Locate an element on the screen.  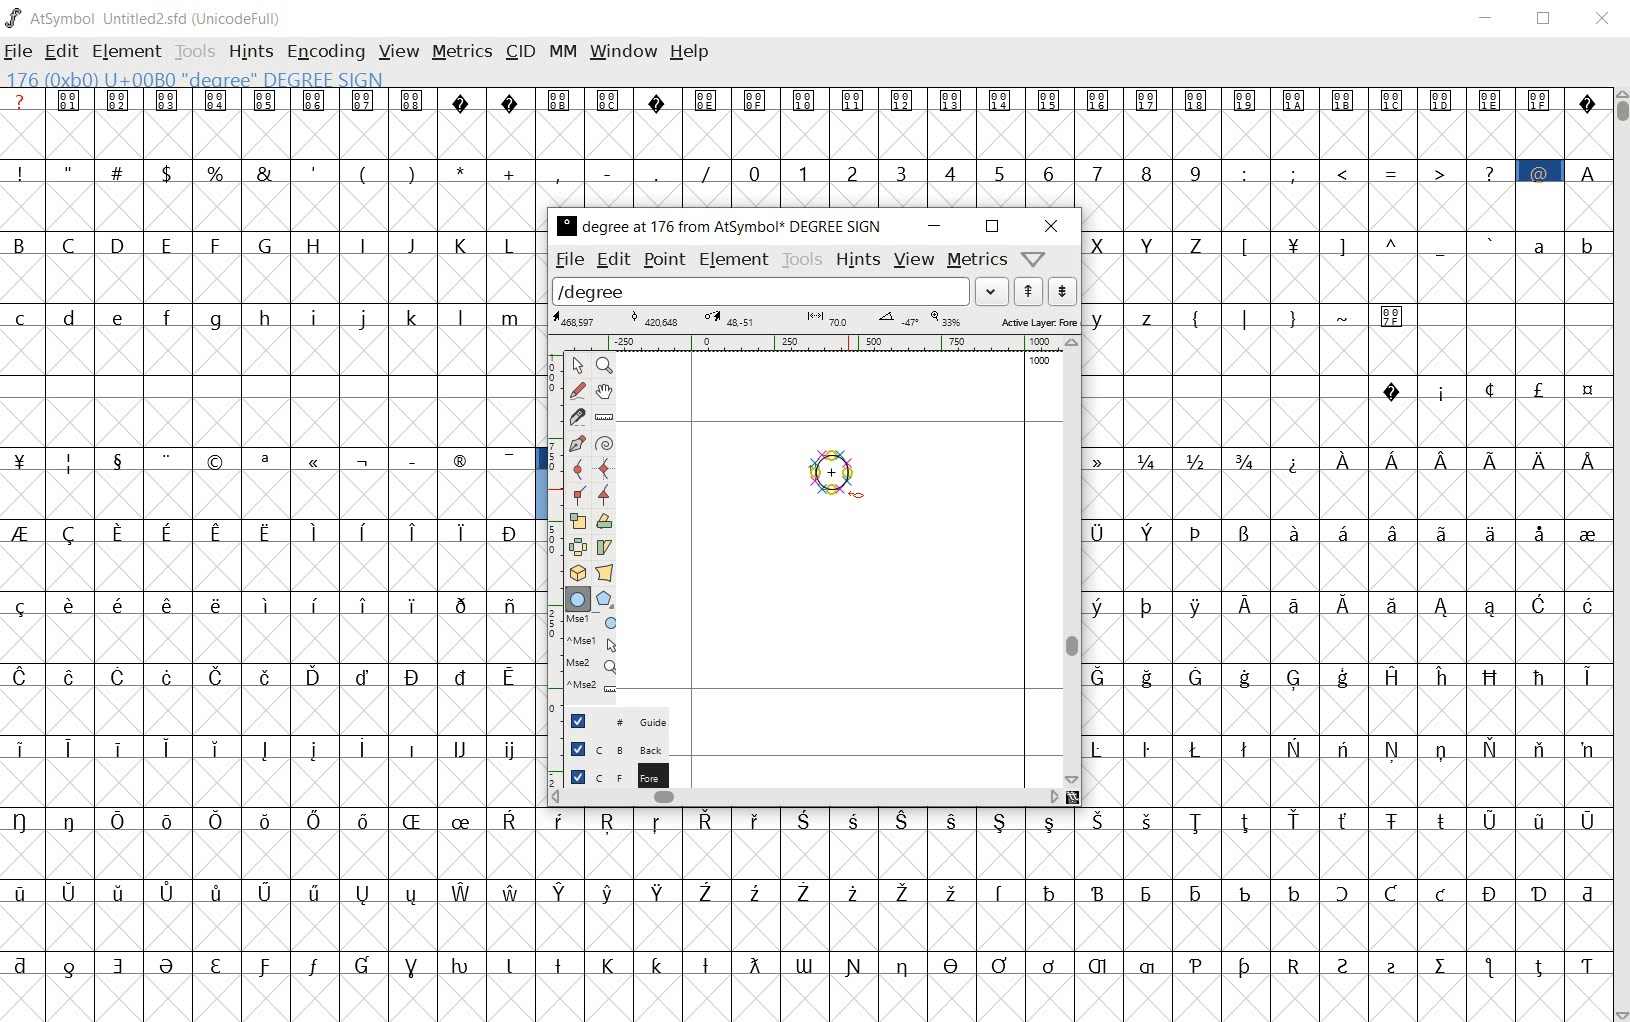
add a point, then drag out its control points is located at coordinates (574, 442).